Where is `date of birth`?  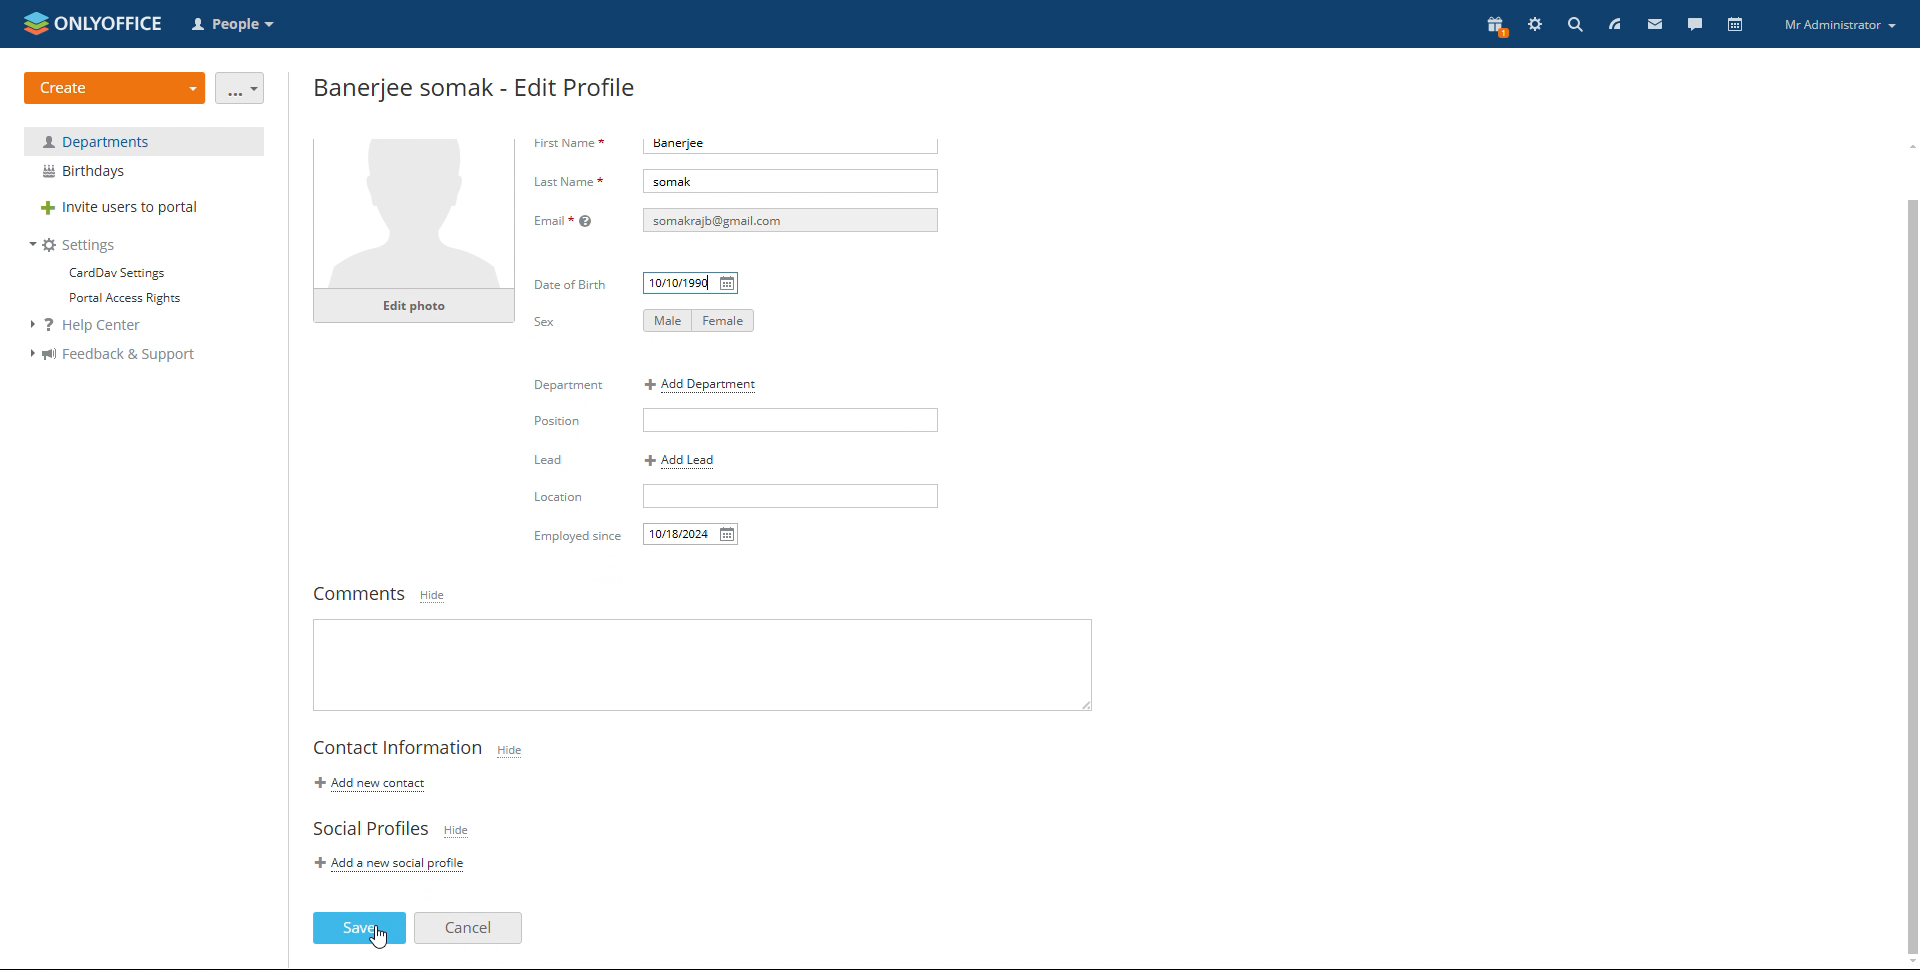
date of birth is located at coordinates (573, 281).